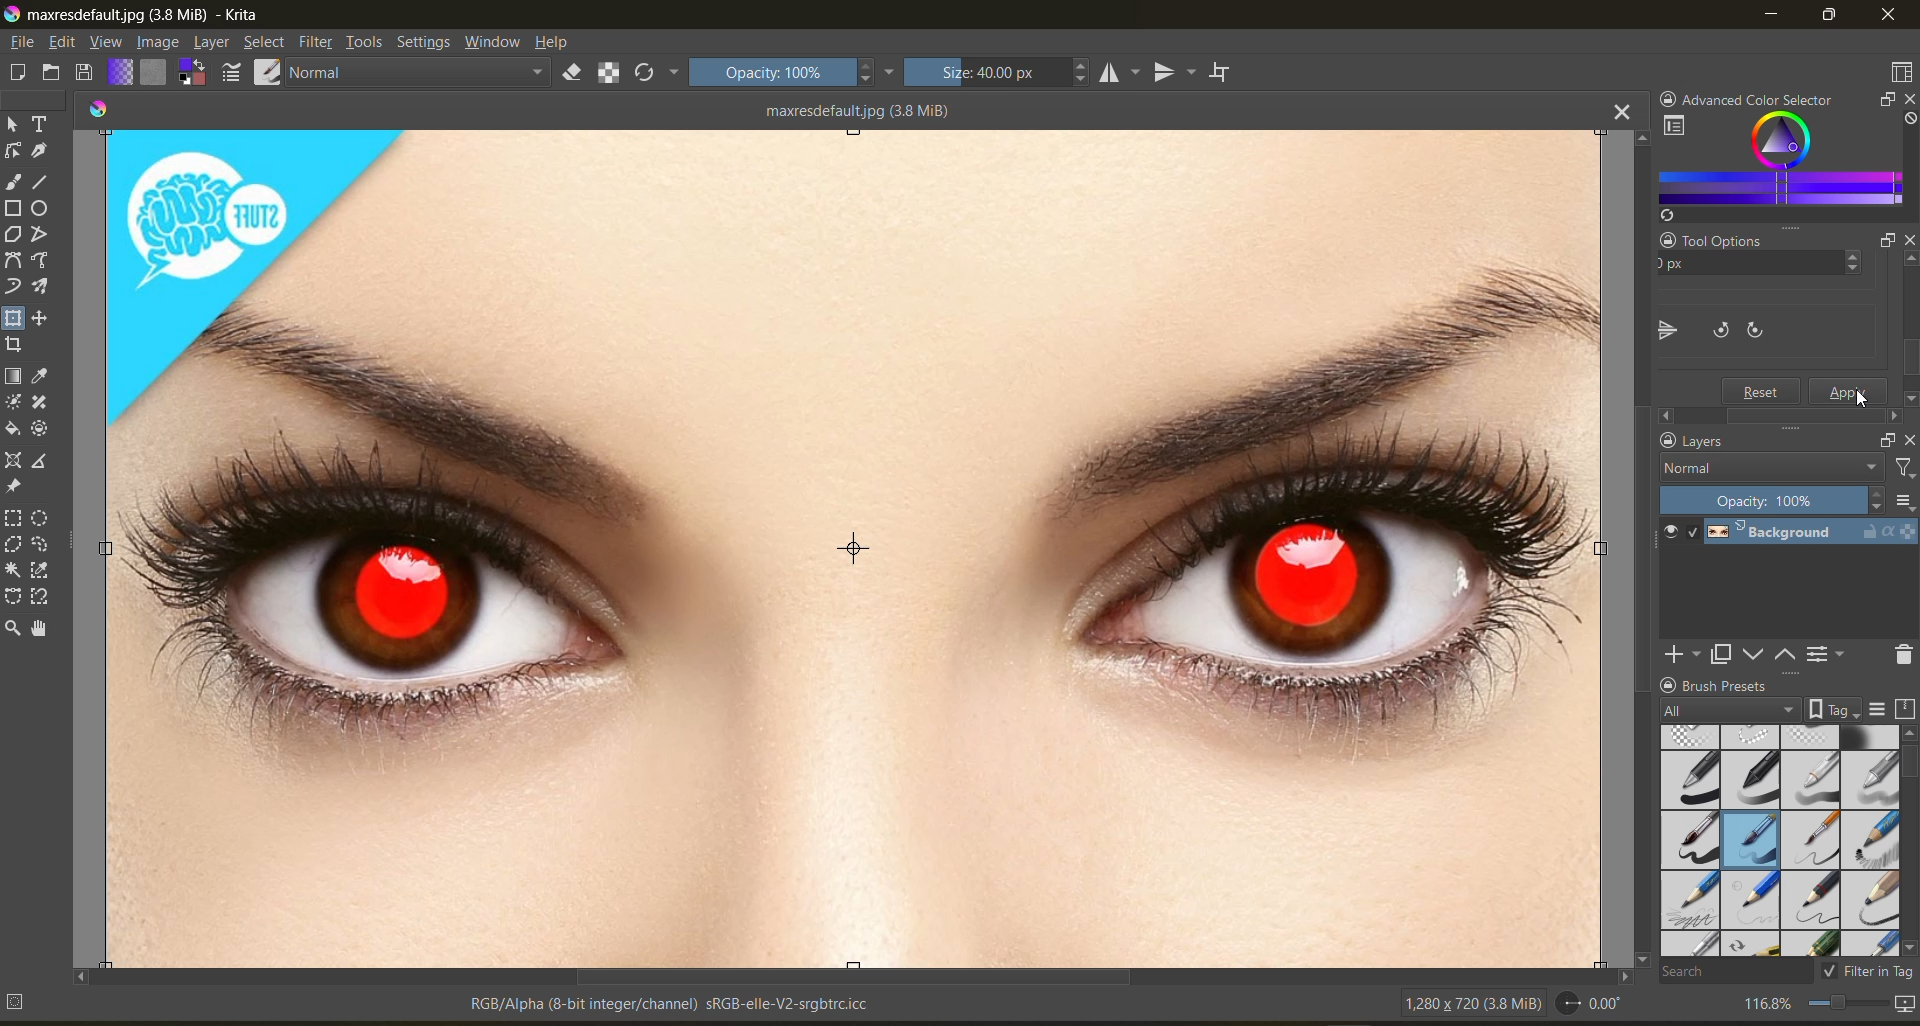 Image resolution: width=1920 pixels, height=1026 pixels. I want to click on normal, so click(425, 72).